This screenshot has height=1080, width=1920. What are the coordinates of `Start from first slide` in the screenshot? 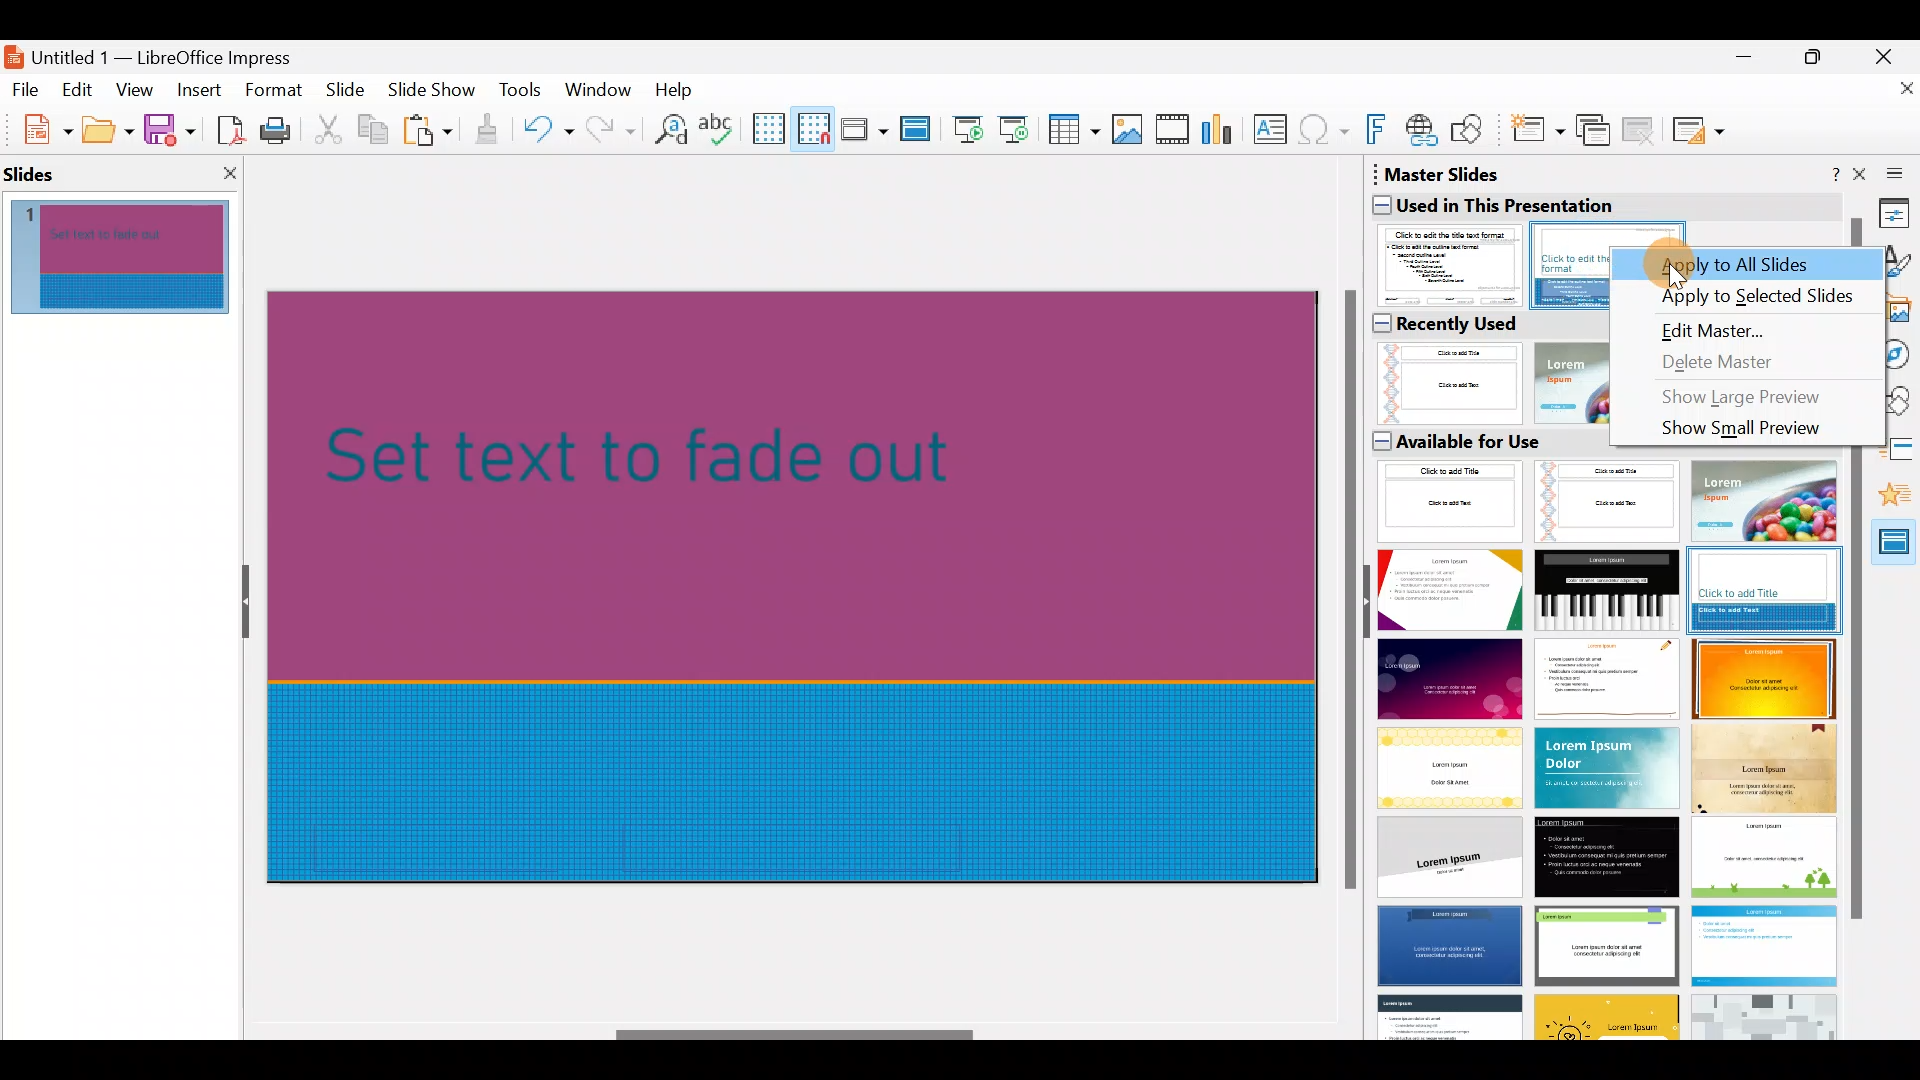 It's located at (968, 127).